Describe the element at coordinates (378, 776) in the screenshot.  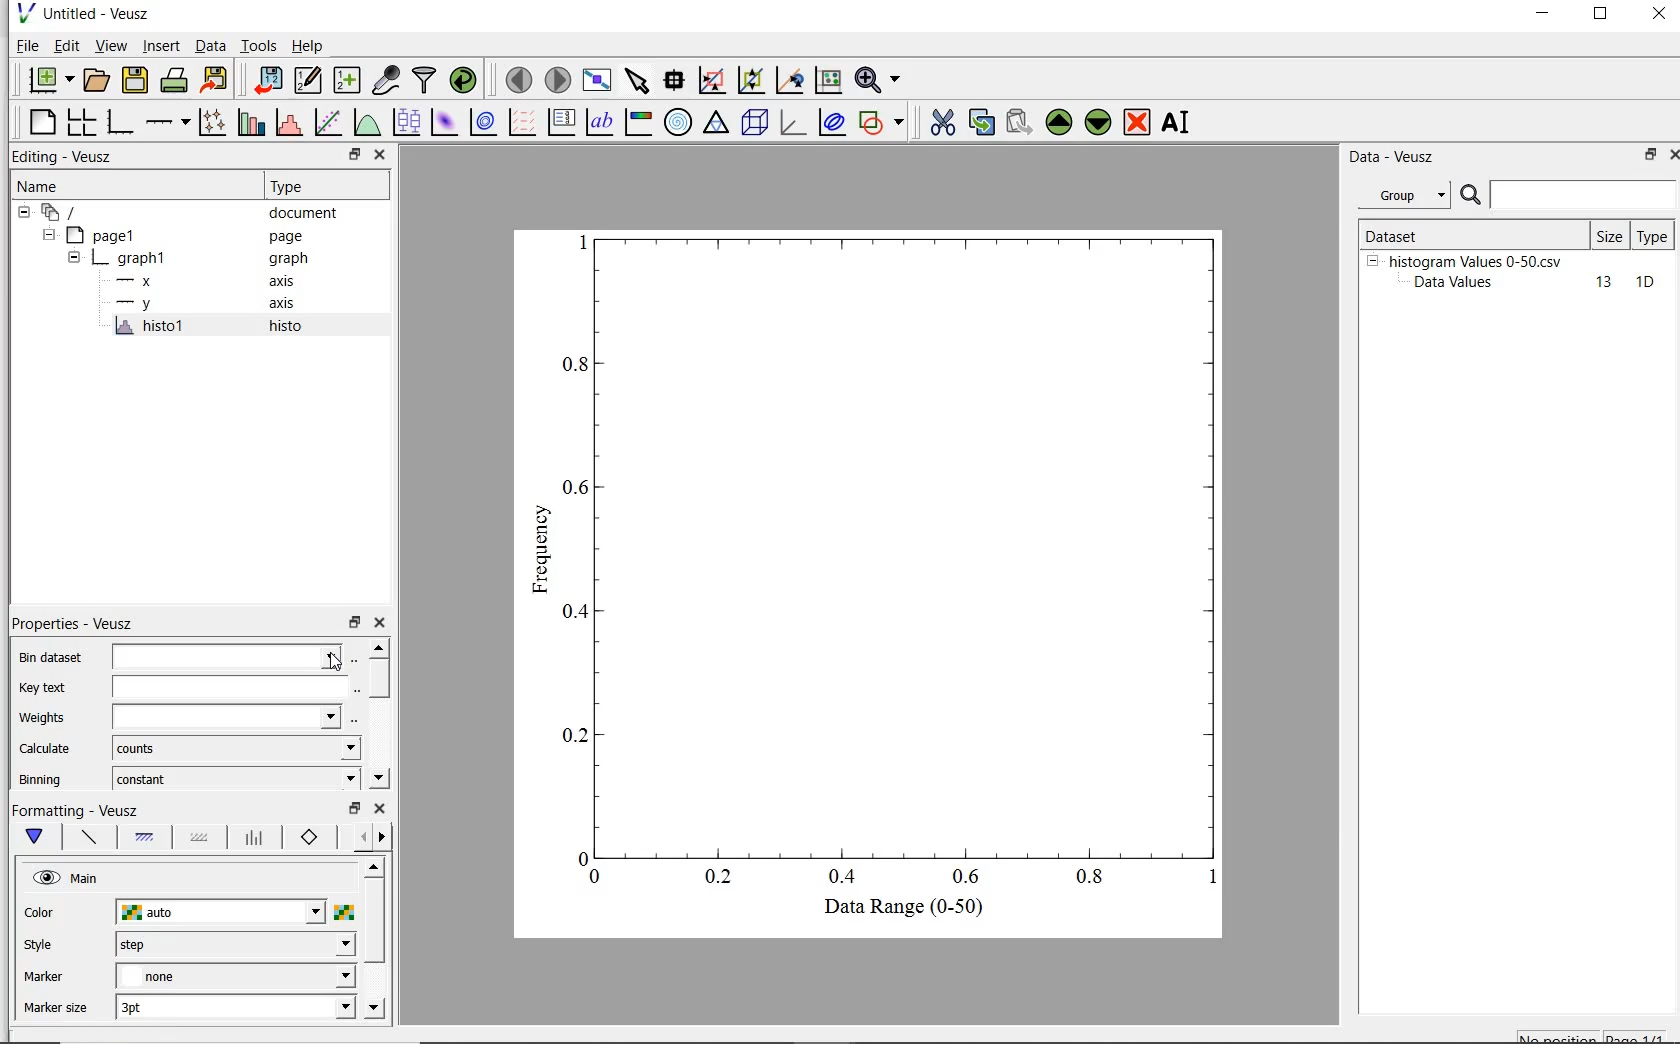
I see `move down` at that location.